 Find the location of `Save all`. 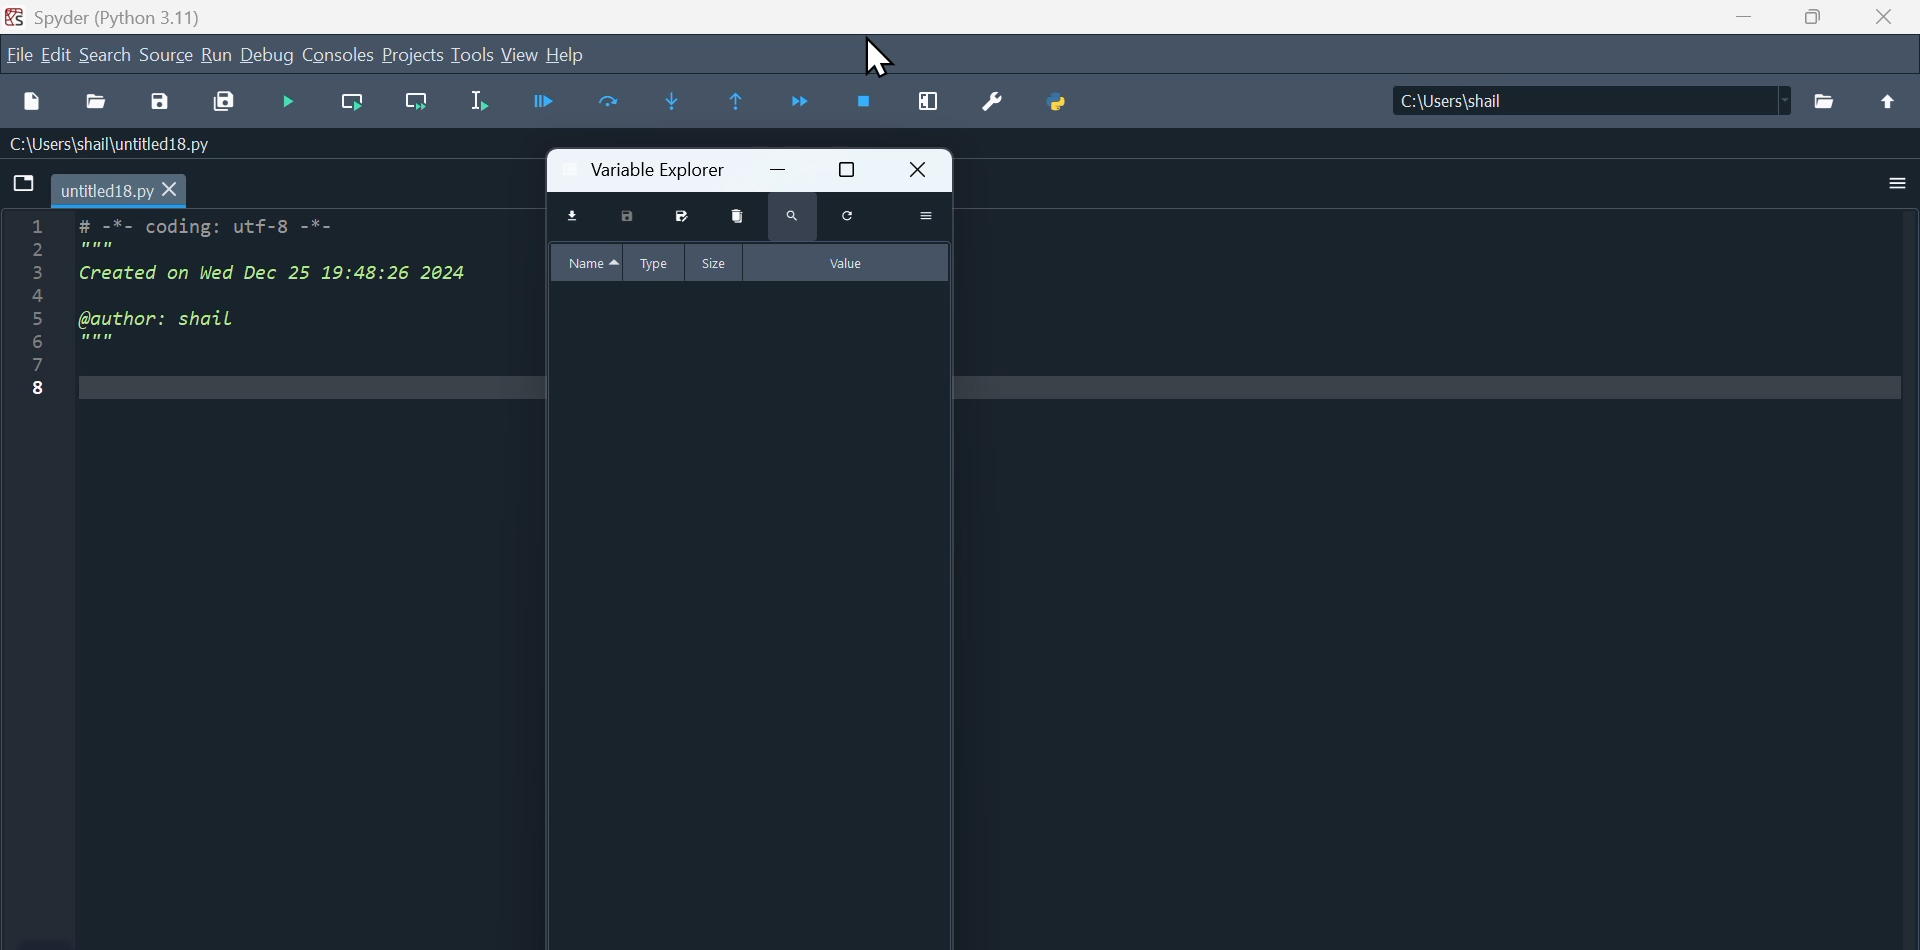

Save all is located at coordinates (225, 103).